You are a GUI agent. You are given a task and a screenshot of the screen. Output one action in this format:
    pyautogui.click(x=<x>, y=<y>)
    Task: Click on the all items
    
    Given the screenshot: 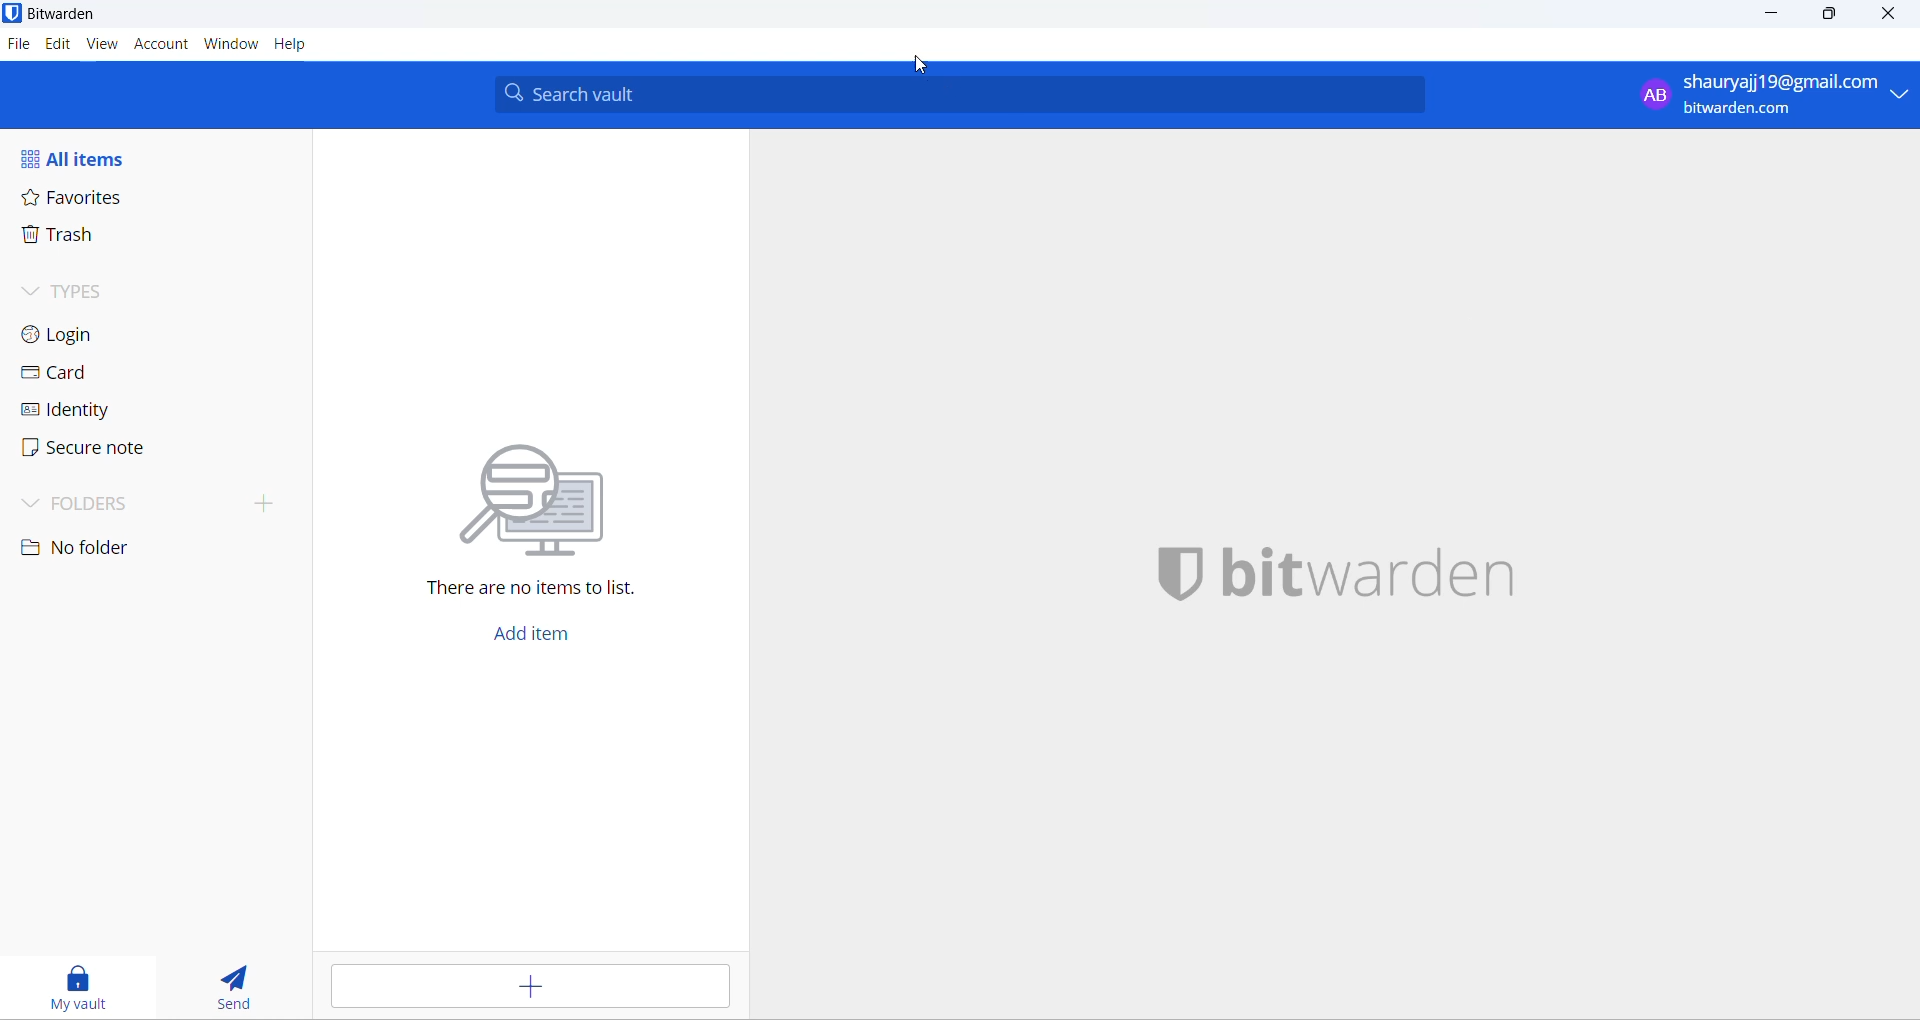 What is the action you would take?
    pyautogui.click(x=91, y=156)
    